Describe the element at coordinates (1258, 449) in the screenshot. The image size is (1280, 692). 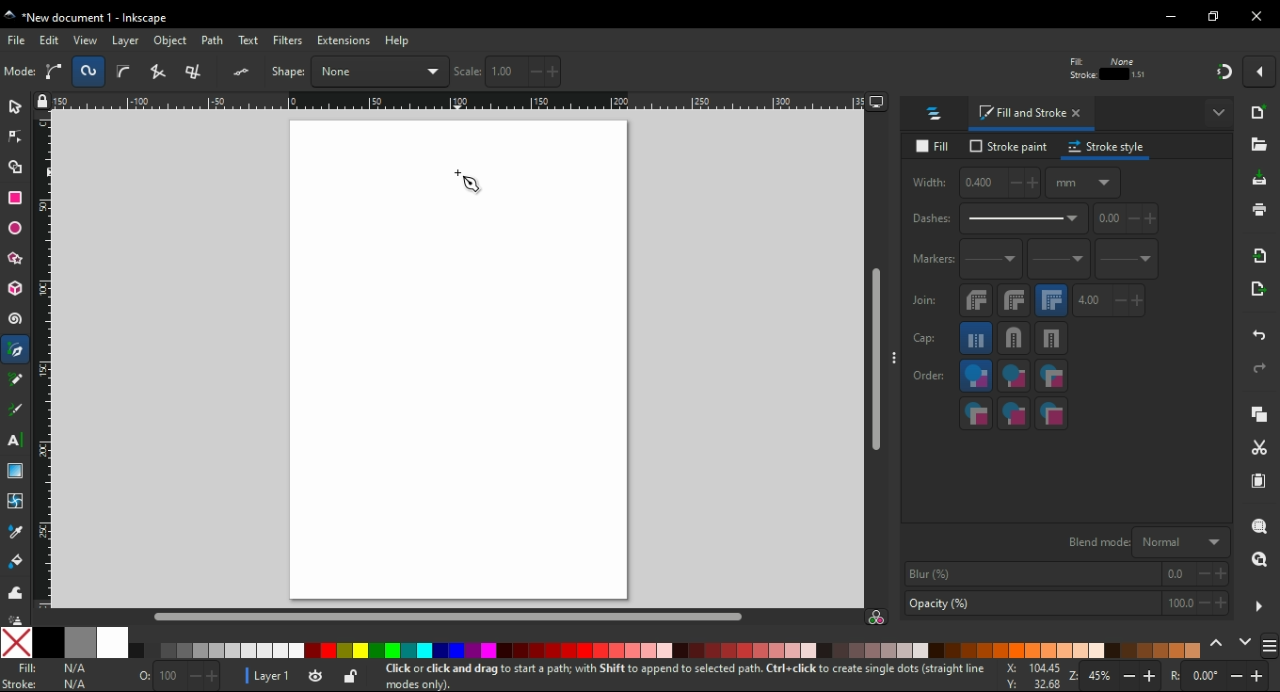
I see `cut` at that location.